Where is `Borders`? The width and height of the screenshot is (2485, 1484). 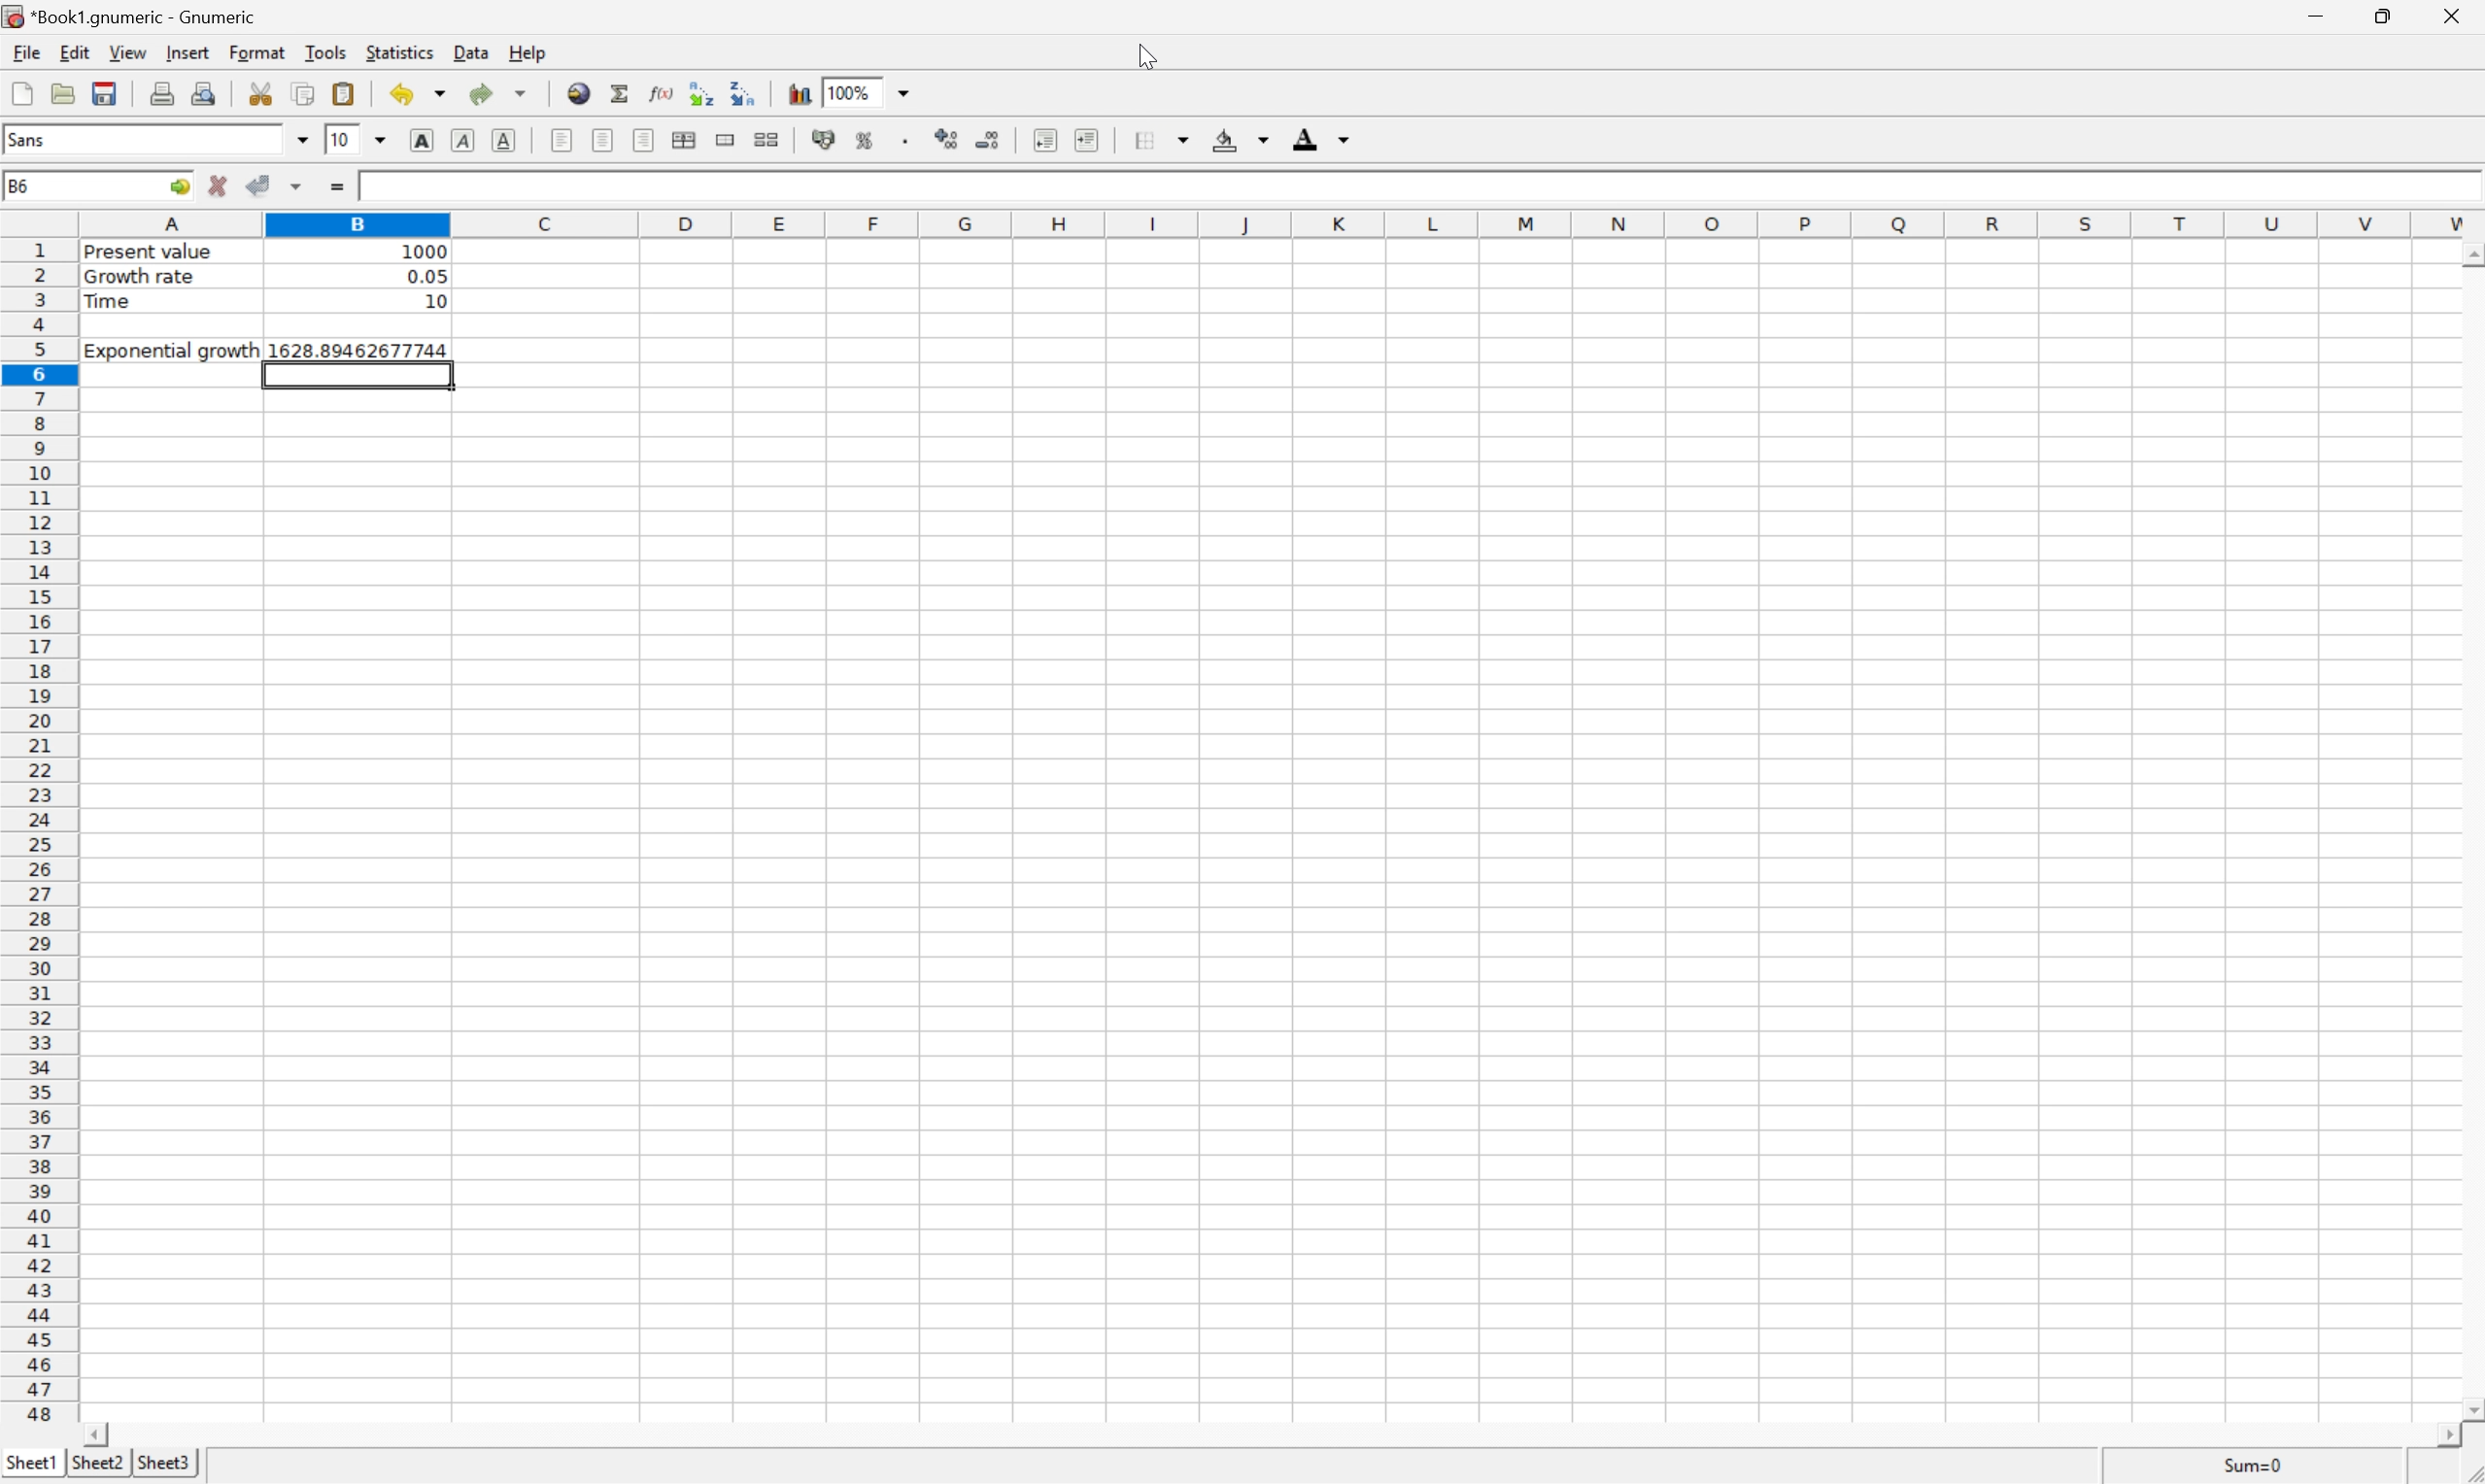 Borders is located at coordinates (1157, 140).